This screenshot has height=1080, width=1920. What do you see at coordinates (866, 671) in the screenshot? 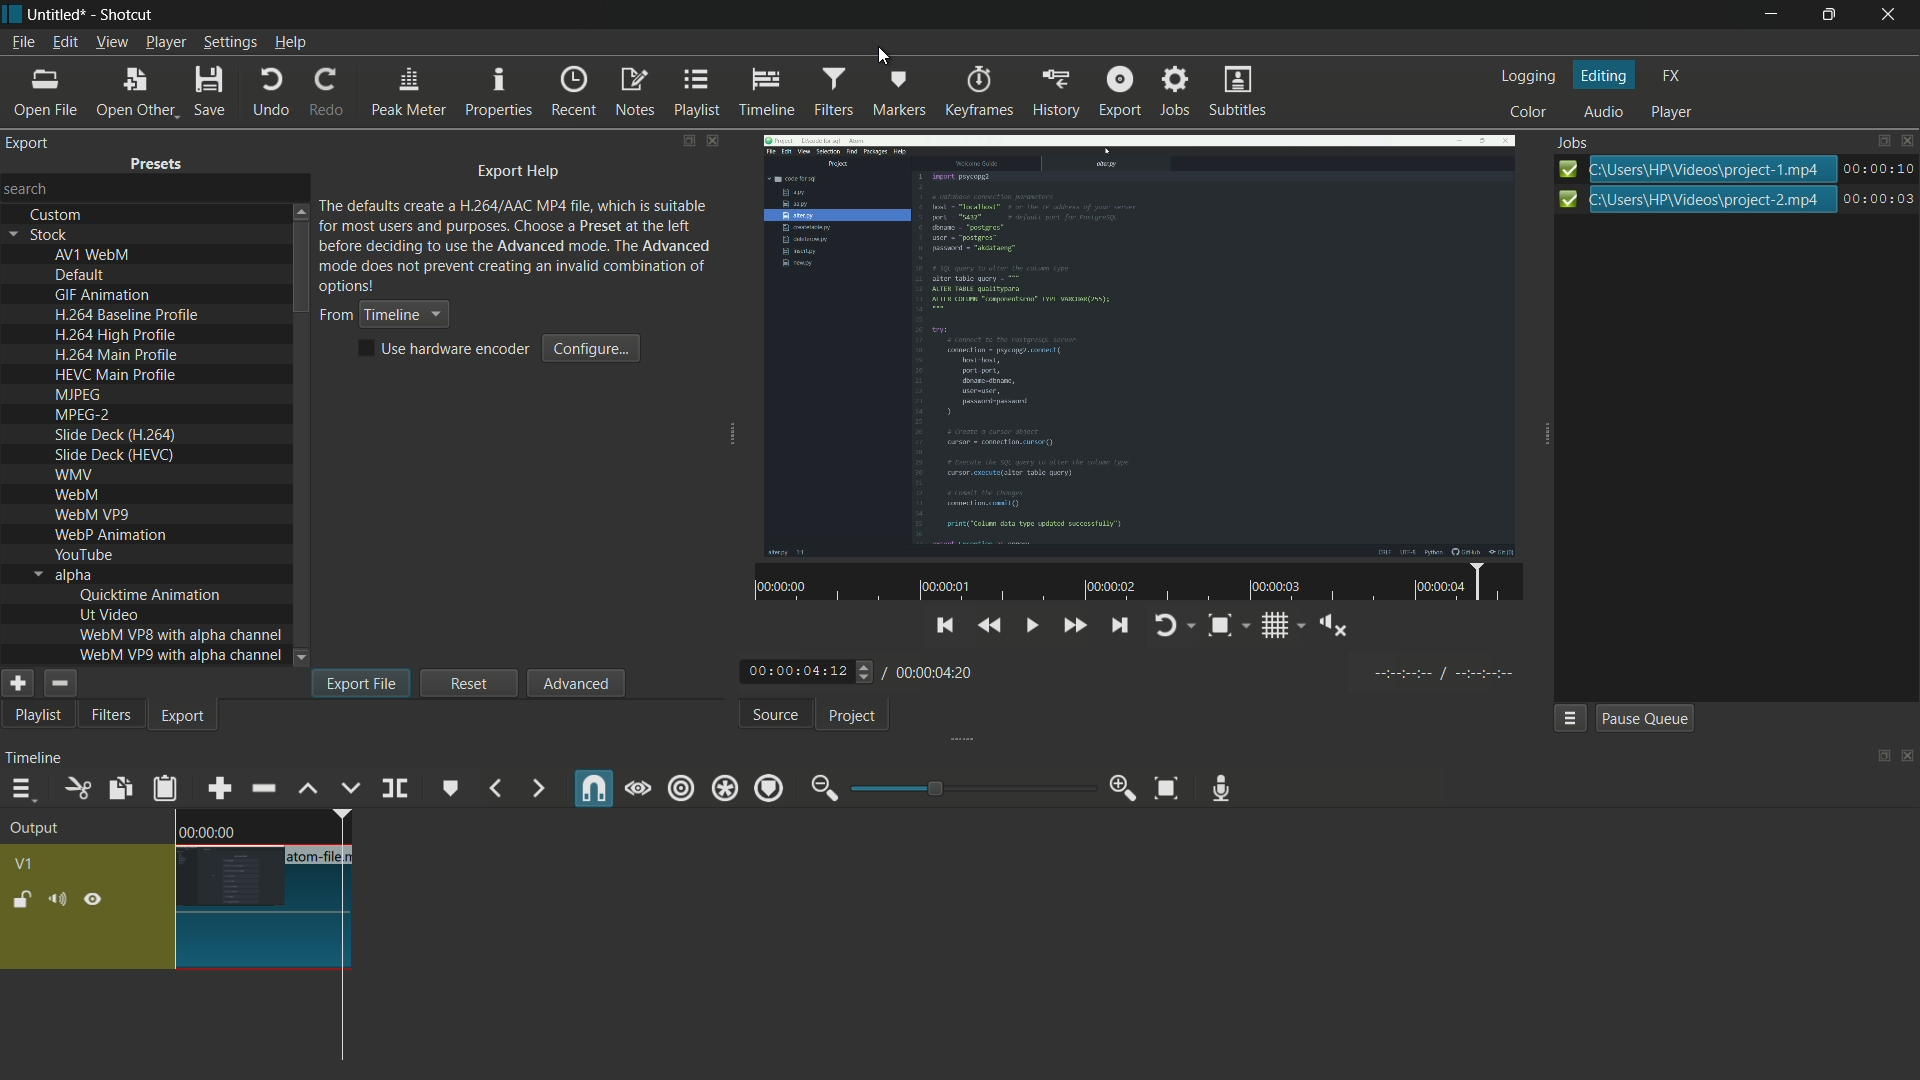
I see `rewind/fast forward` at bounding box center [866, 671].